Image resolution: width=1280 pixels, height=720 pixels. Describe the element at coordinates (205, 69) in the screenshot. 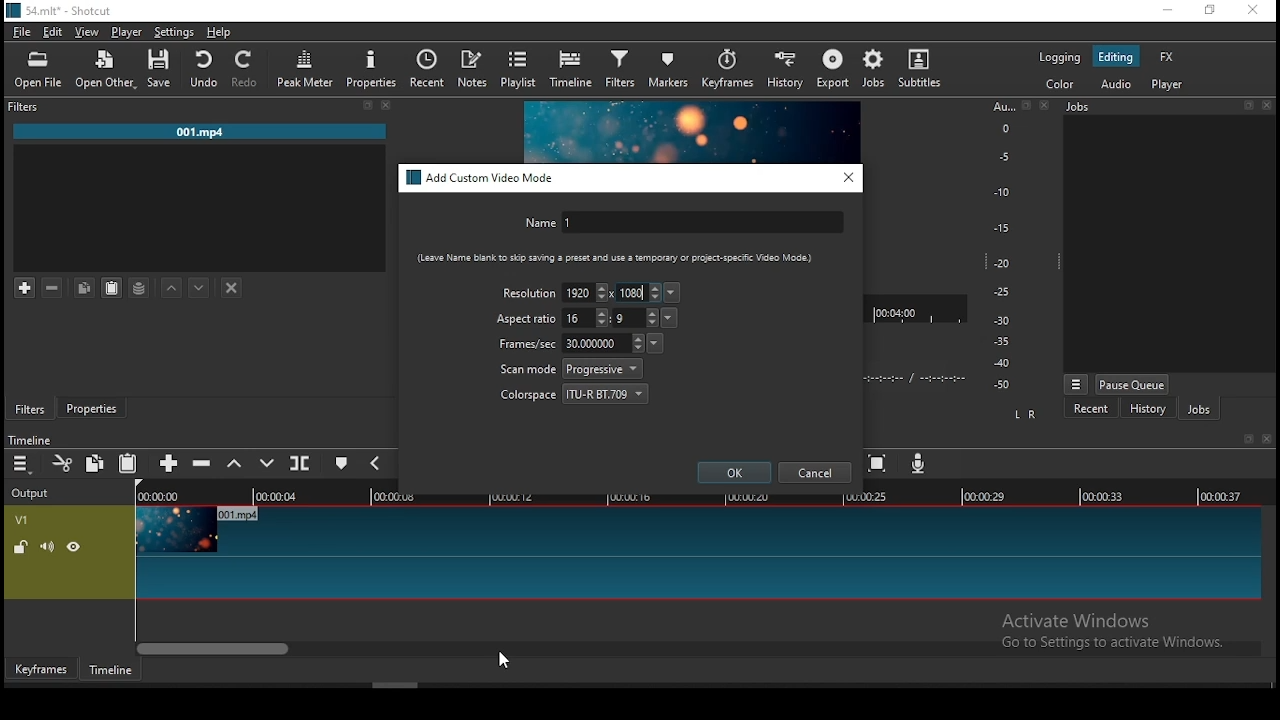

I see `undo` at that location.